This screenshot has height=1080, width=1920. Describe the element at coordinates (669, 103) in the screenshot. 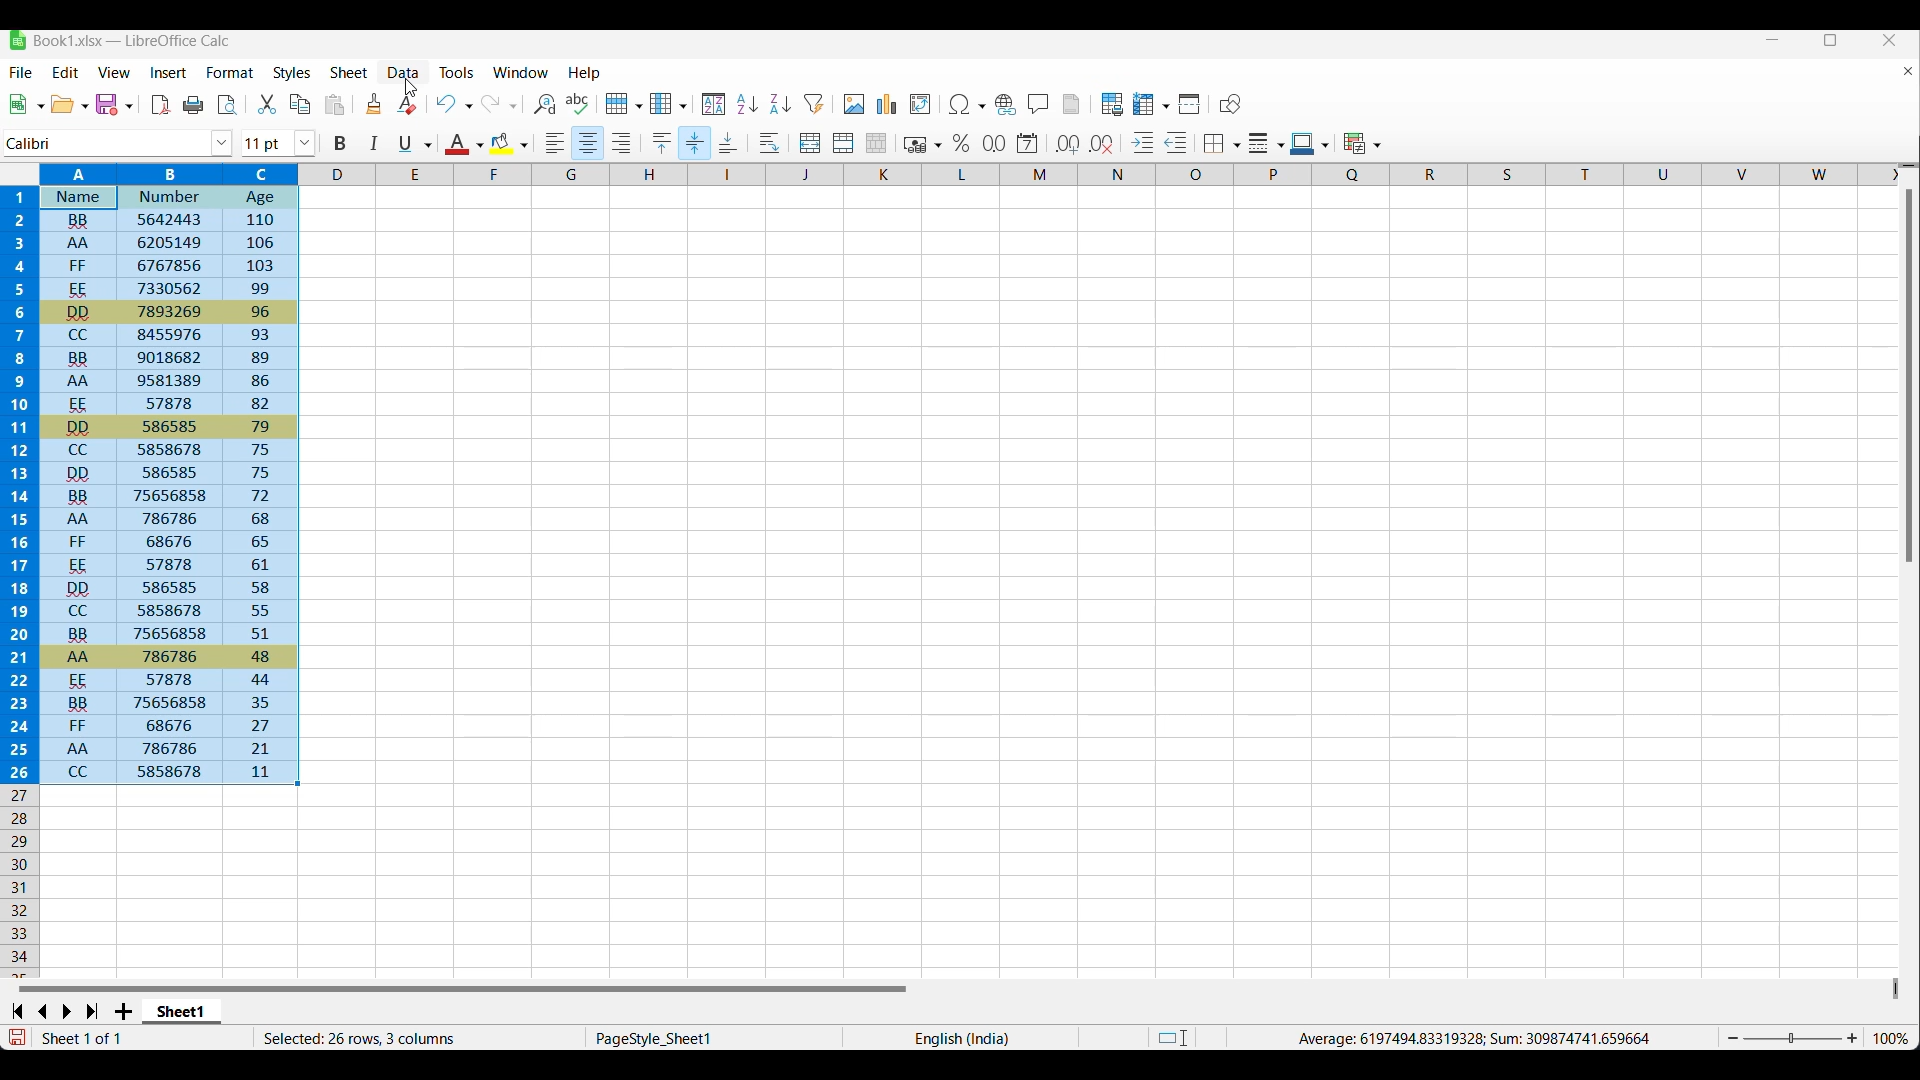

I see `Column options` at that location.